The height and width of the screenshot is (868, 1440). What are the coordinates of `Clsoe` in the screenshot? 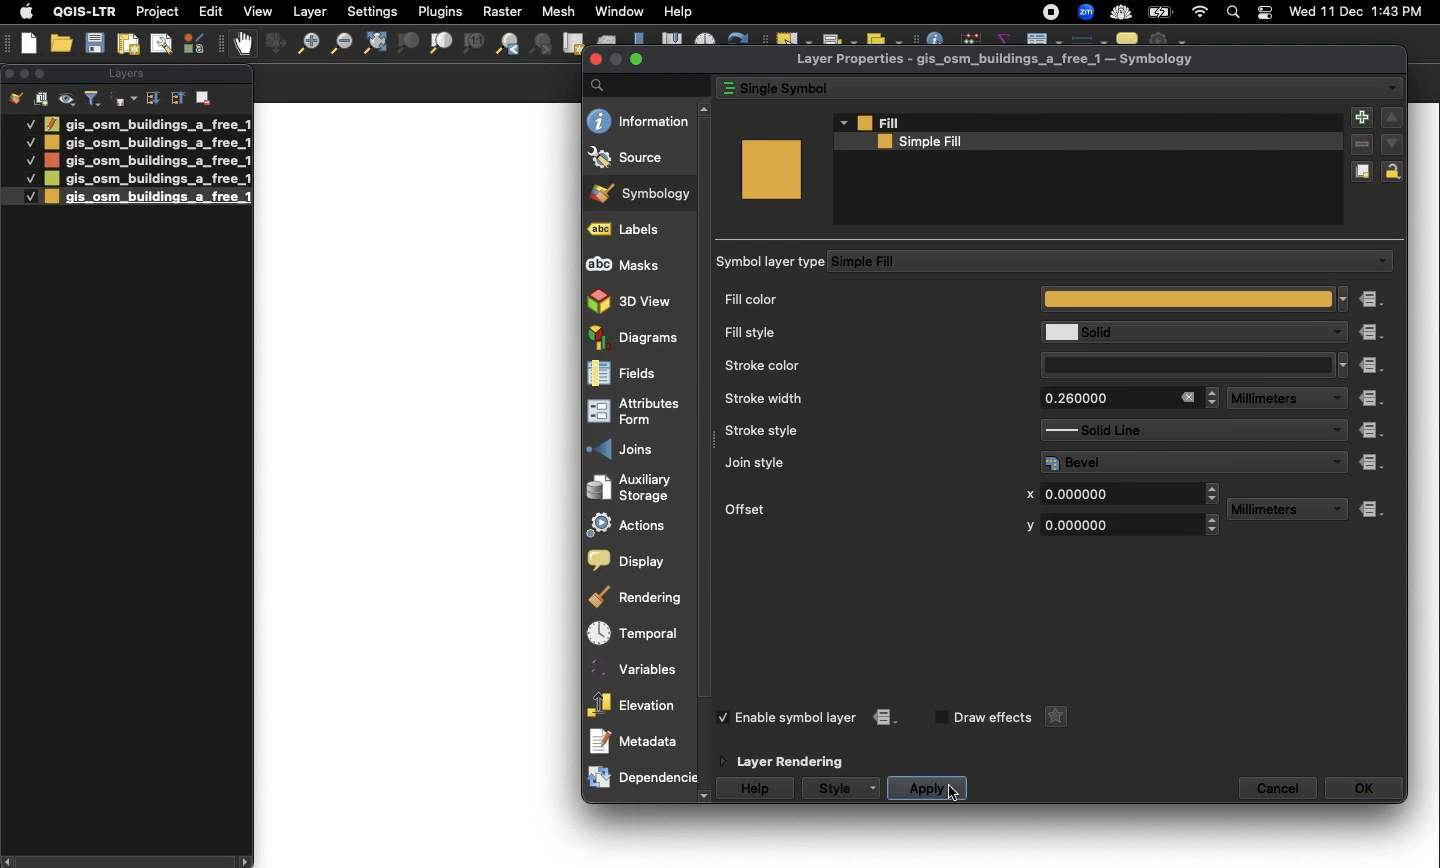 It's located at (9, 73).